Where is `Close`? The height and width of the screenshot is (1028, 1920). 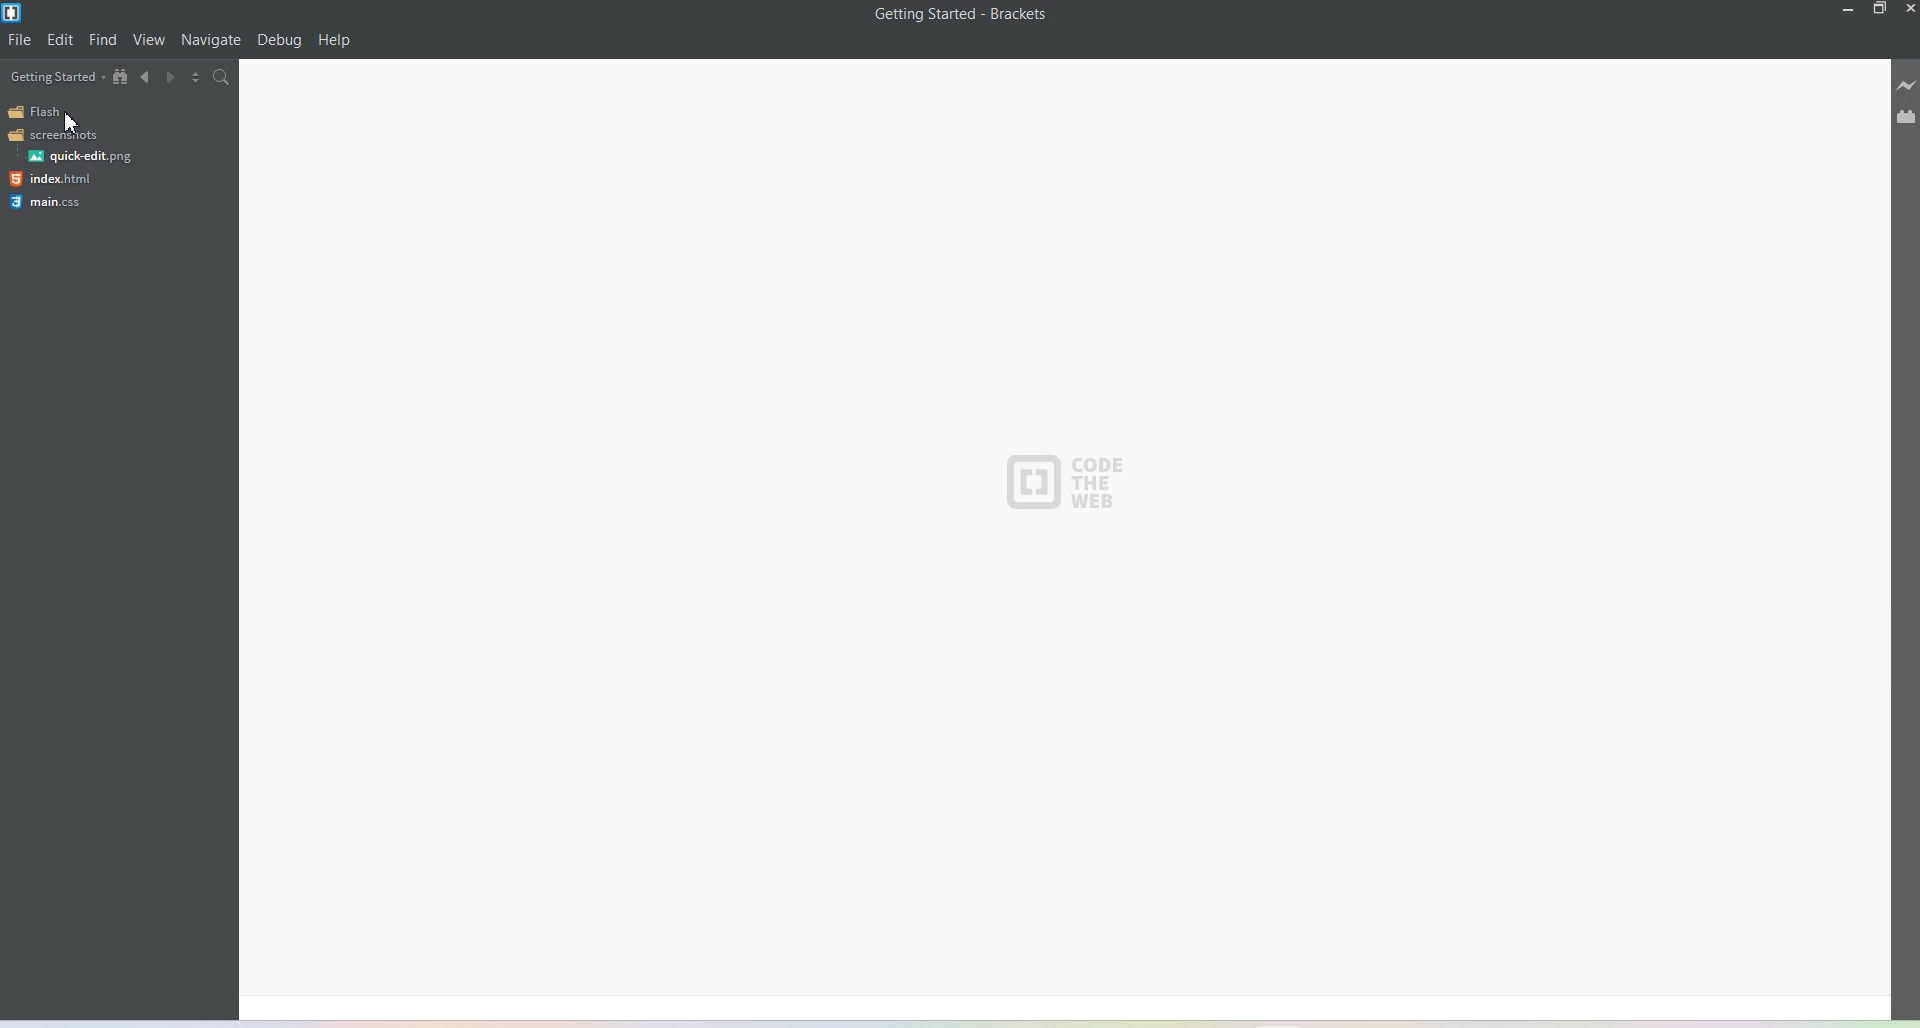
Close is located at coordinates (1908, 9).